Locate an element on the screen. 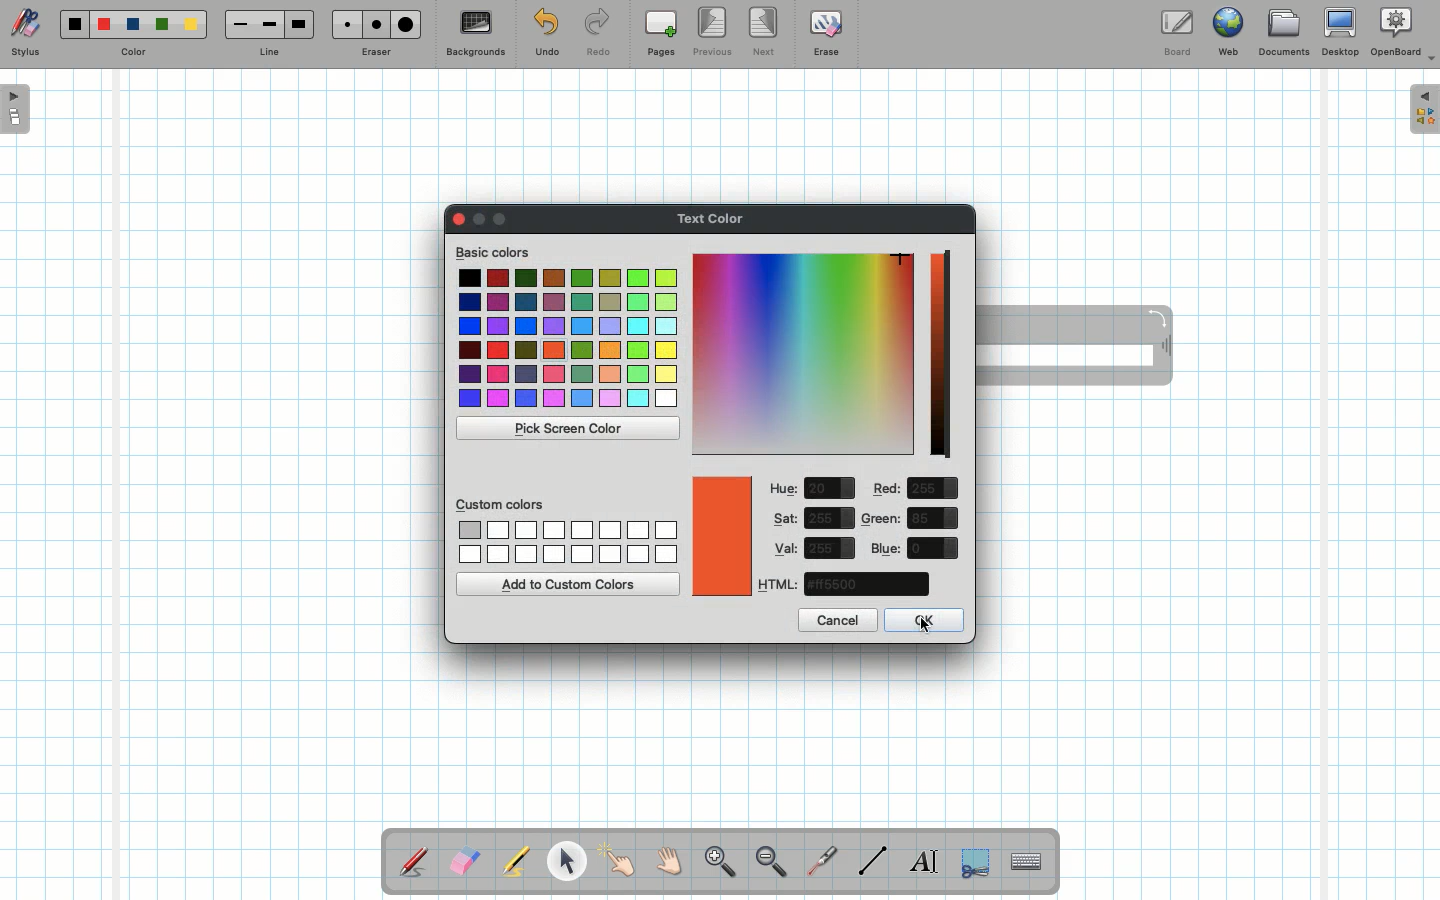 The width and height of the screenshot is (1440, 900). OK is located at coordinates (921, 620).